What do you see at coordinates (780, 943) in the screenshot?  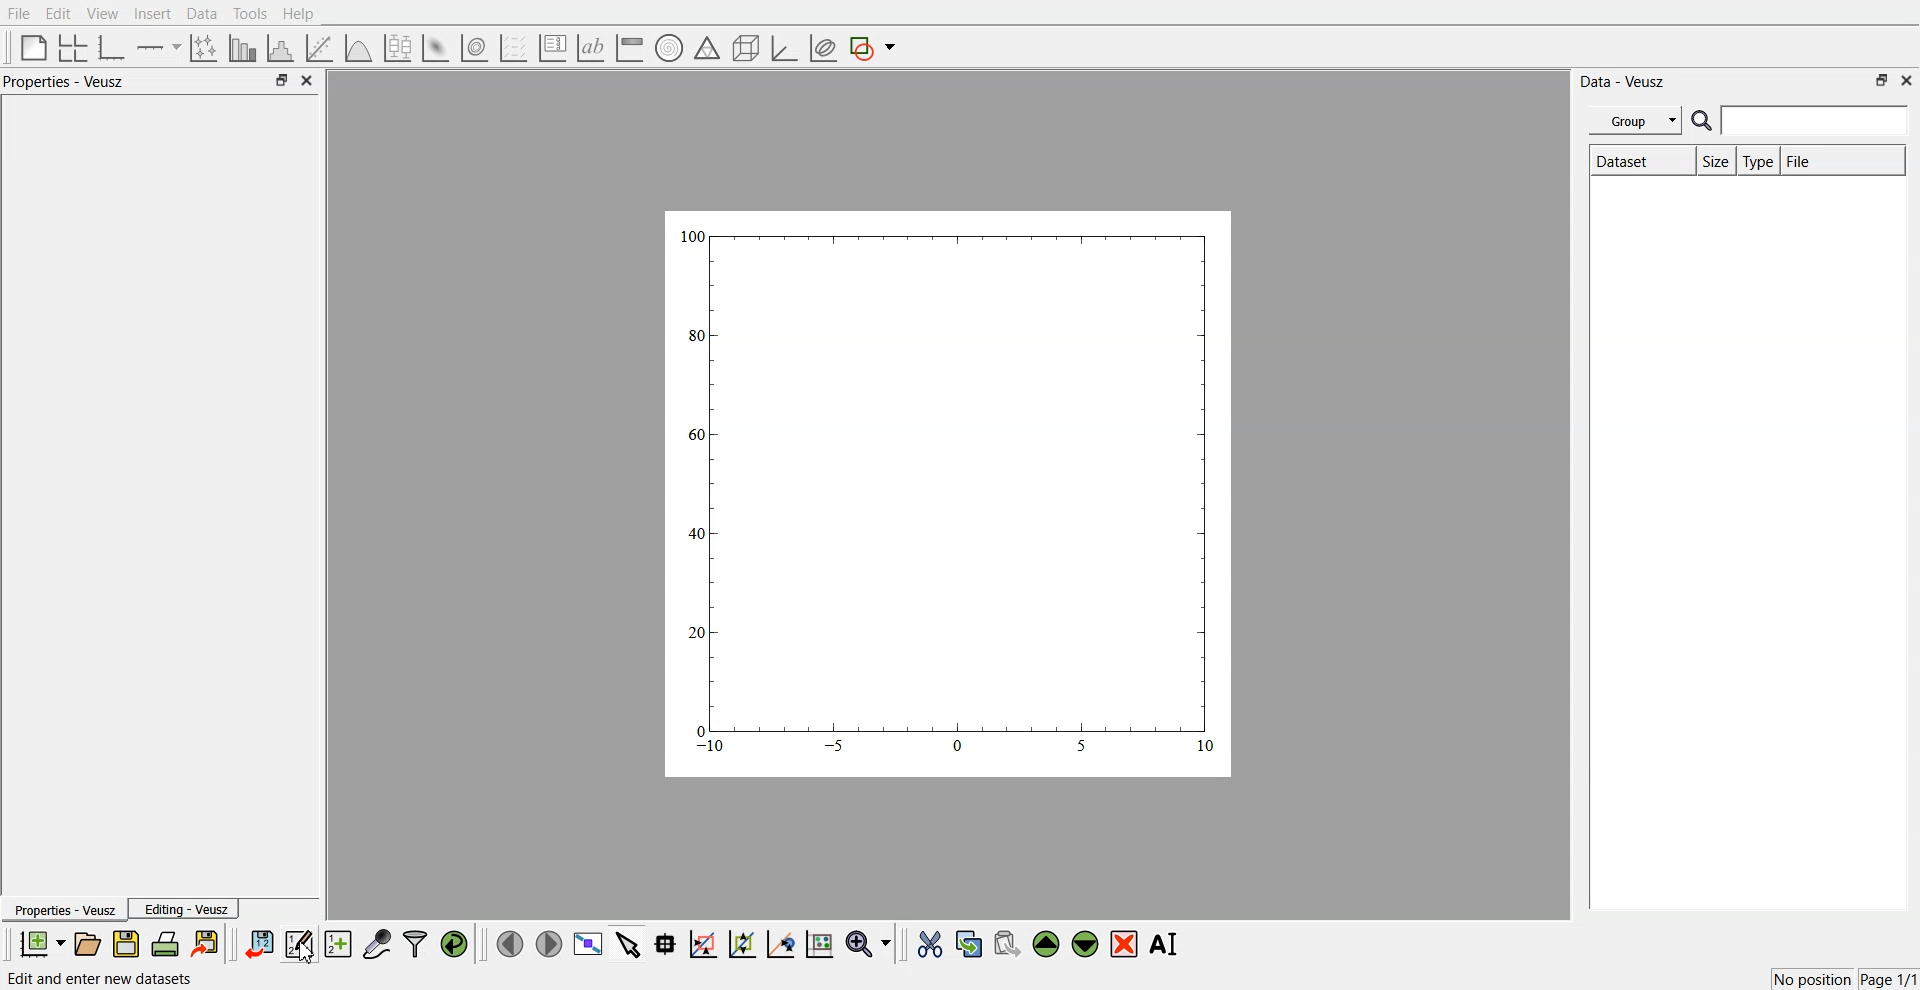 I see `recenter the graph axes` at bounding box center [780, 943].